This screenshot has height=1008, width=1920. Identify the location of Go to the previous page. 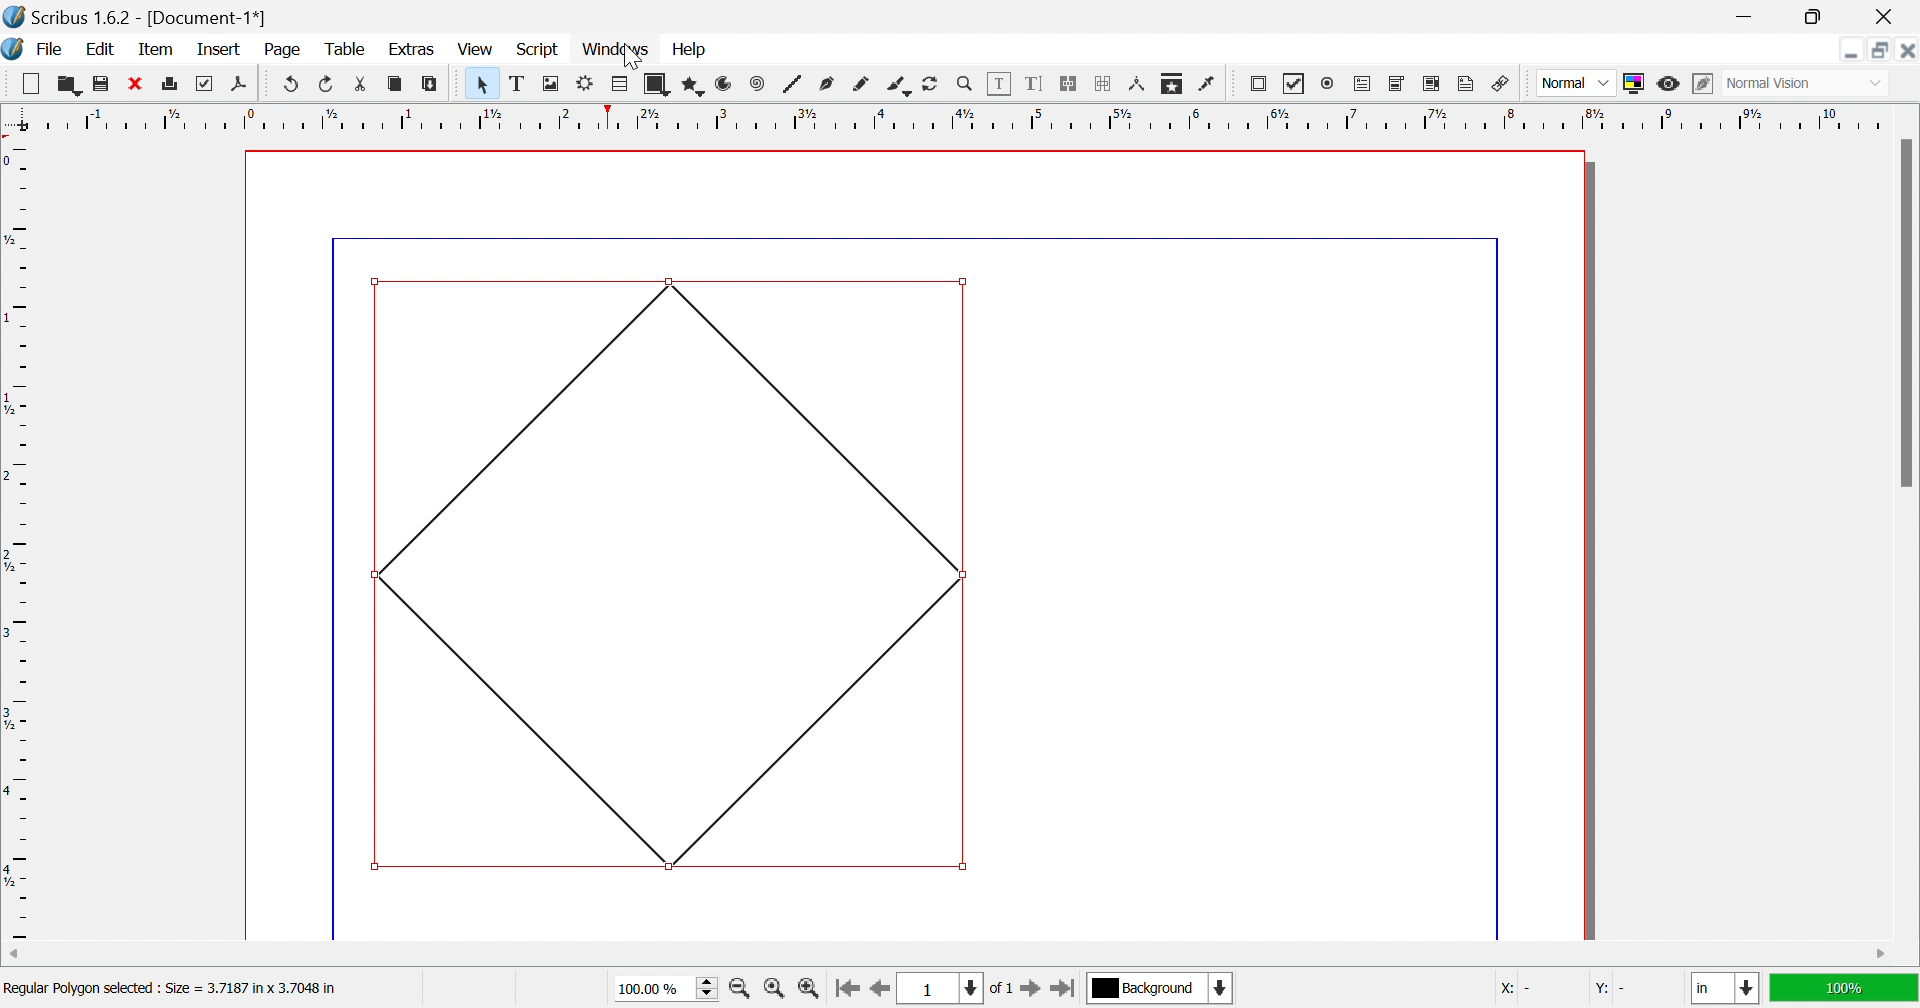
(877, 995).